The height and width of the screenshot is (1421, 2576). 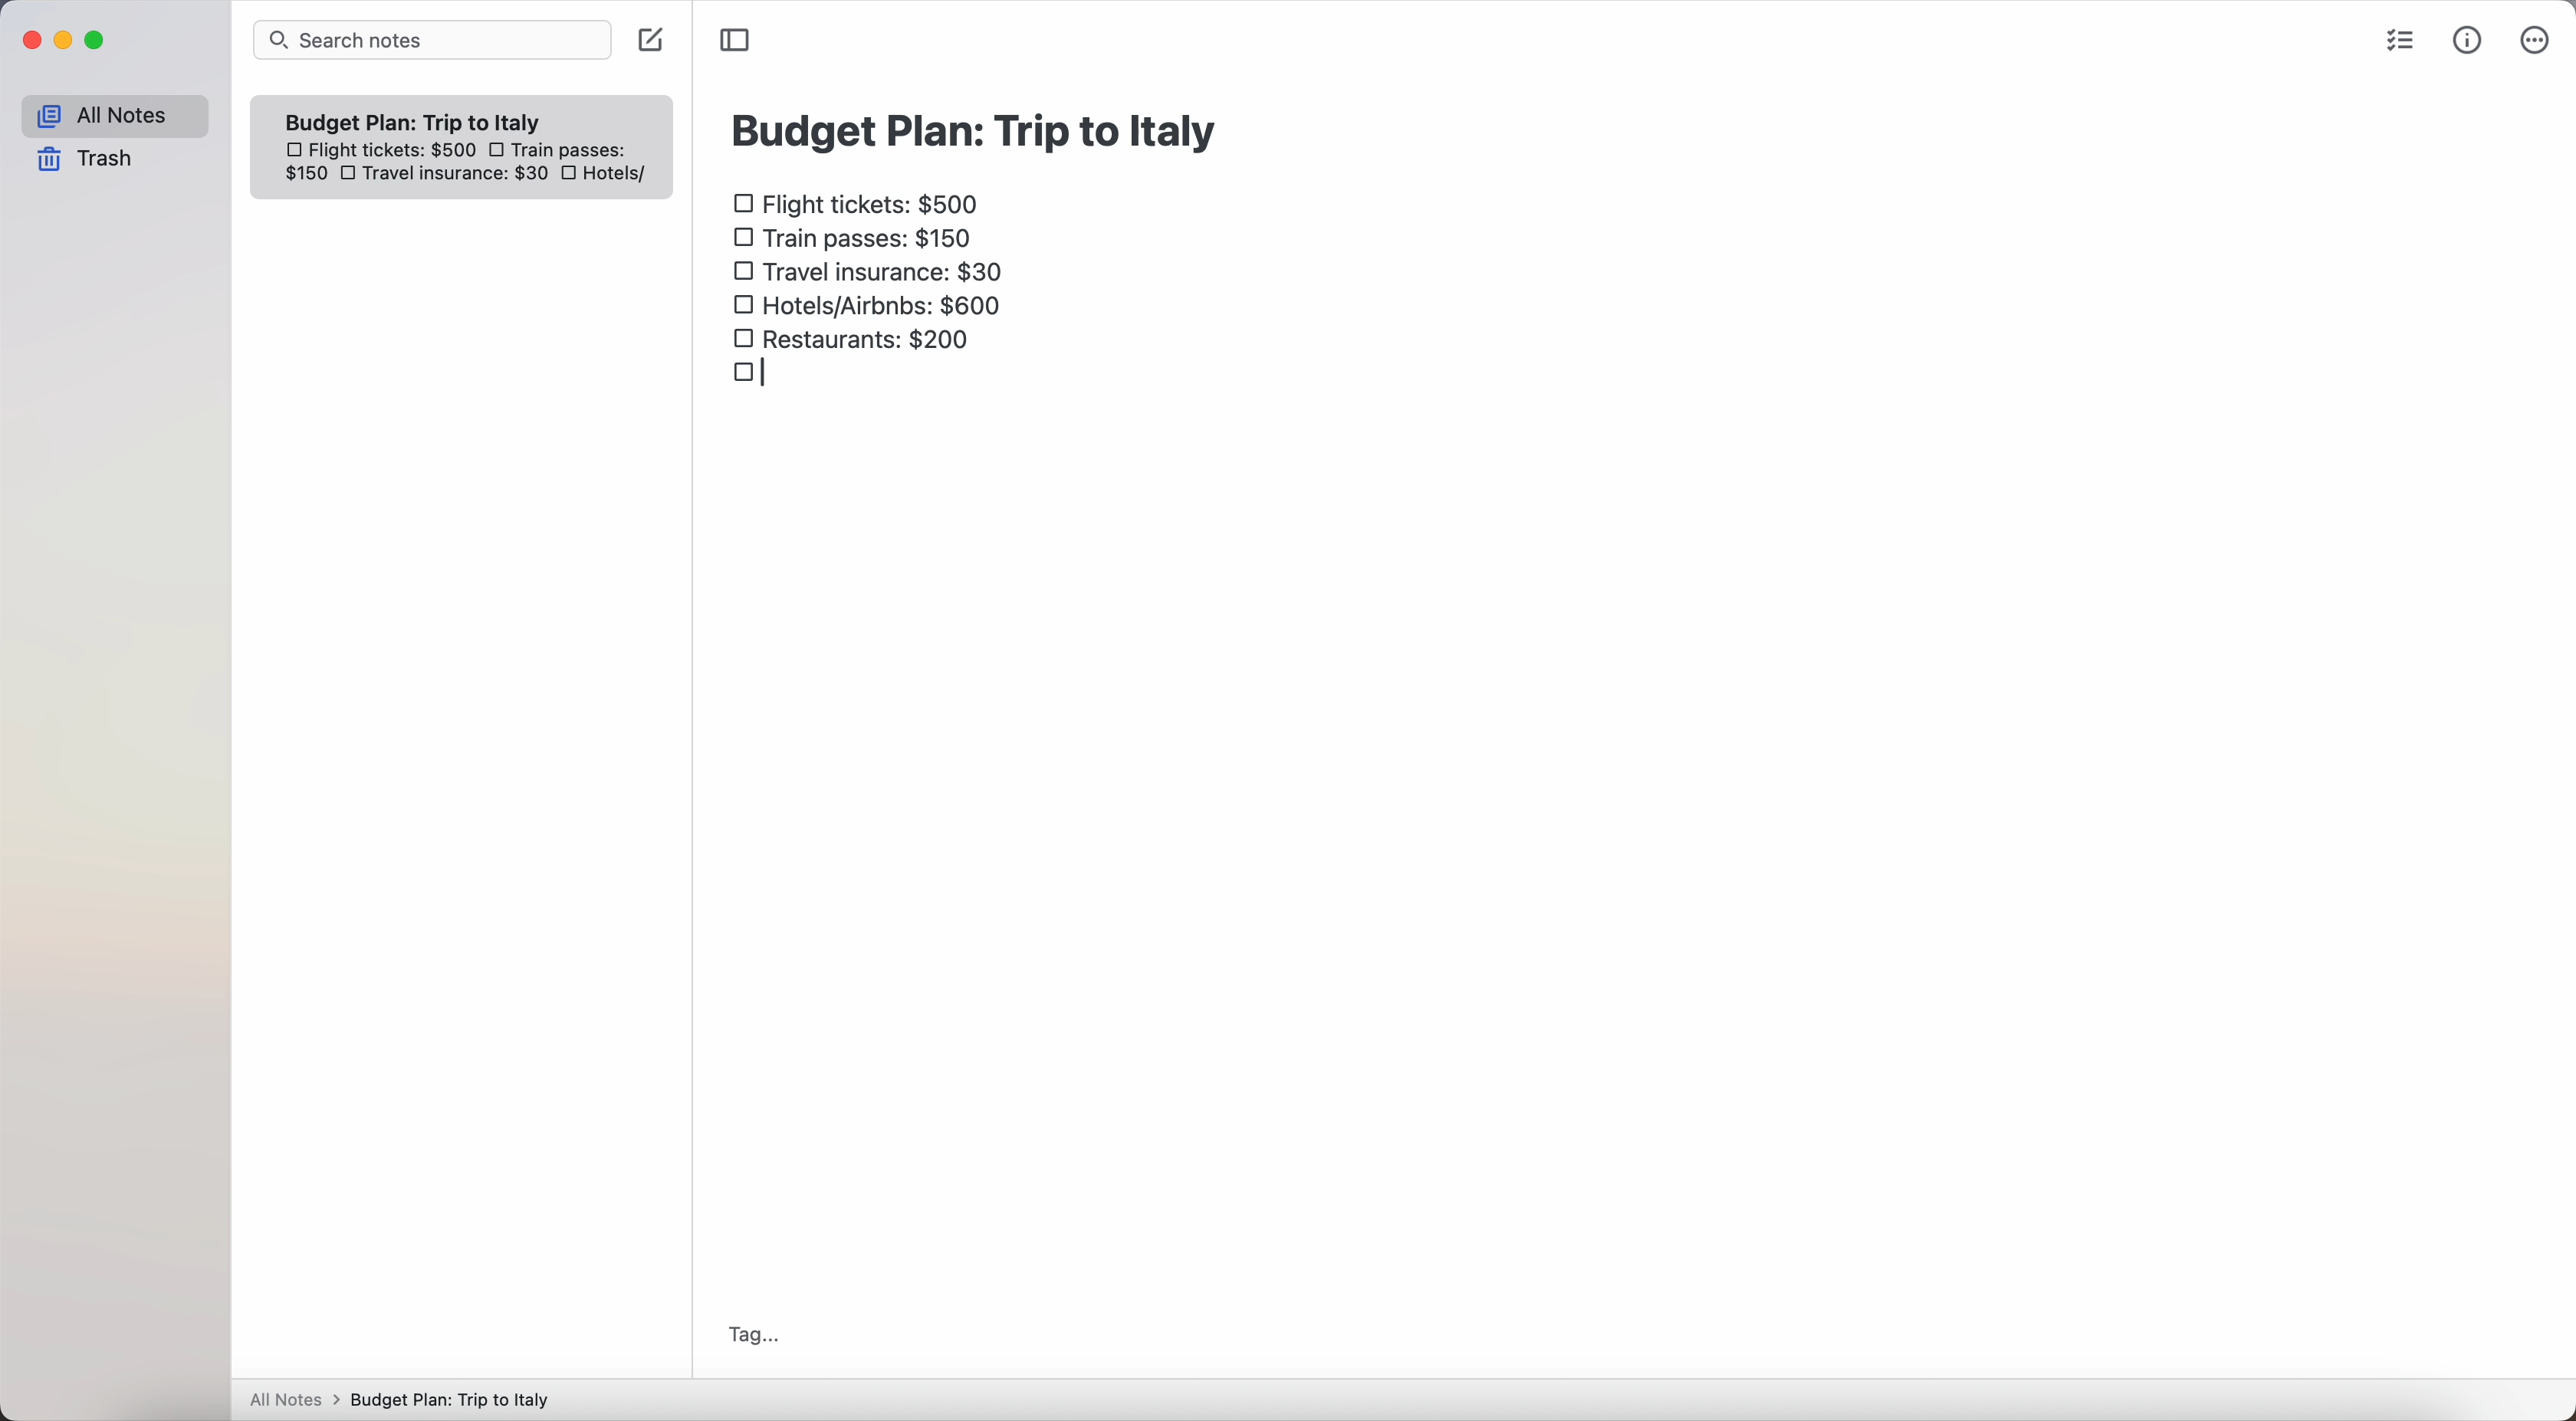 What do you see at coordinates (432, 40) in the screenshot?
I see `search bar` at bounding box center [432, 40].